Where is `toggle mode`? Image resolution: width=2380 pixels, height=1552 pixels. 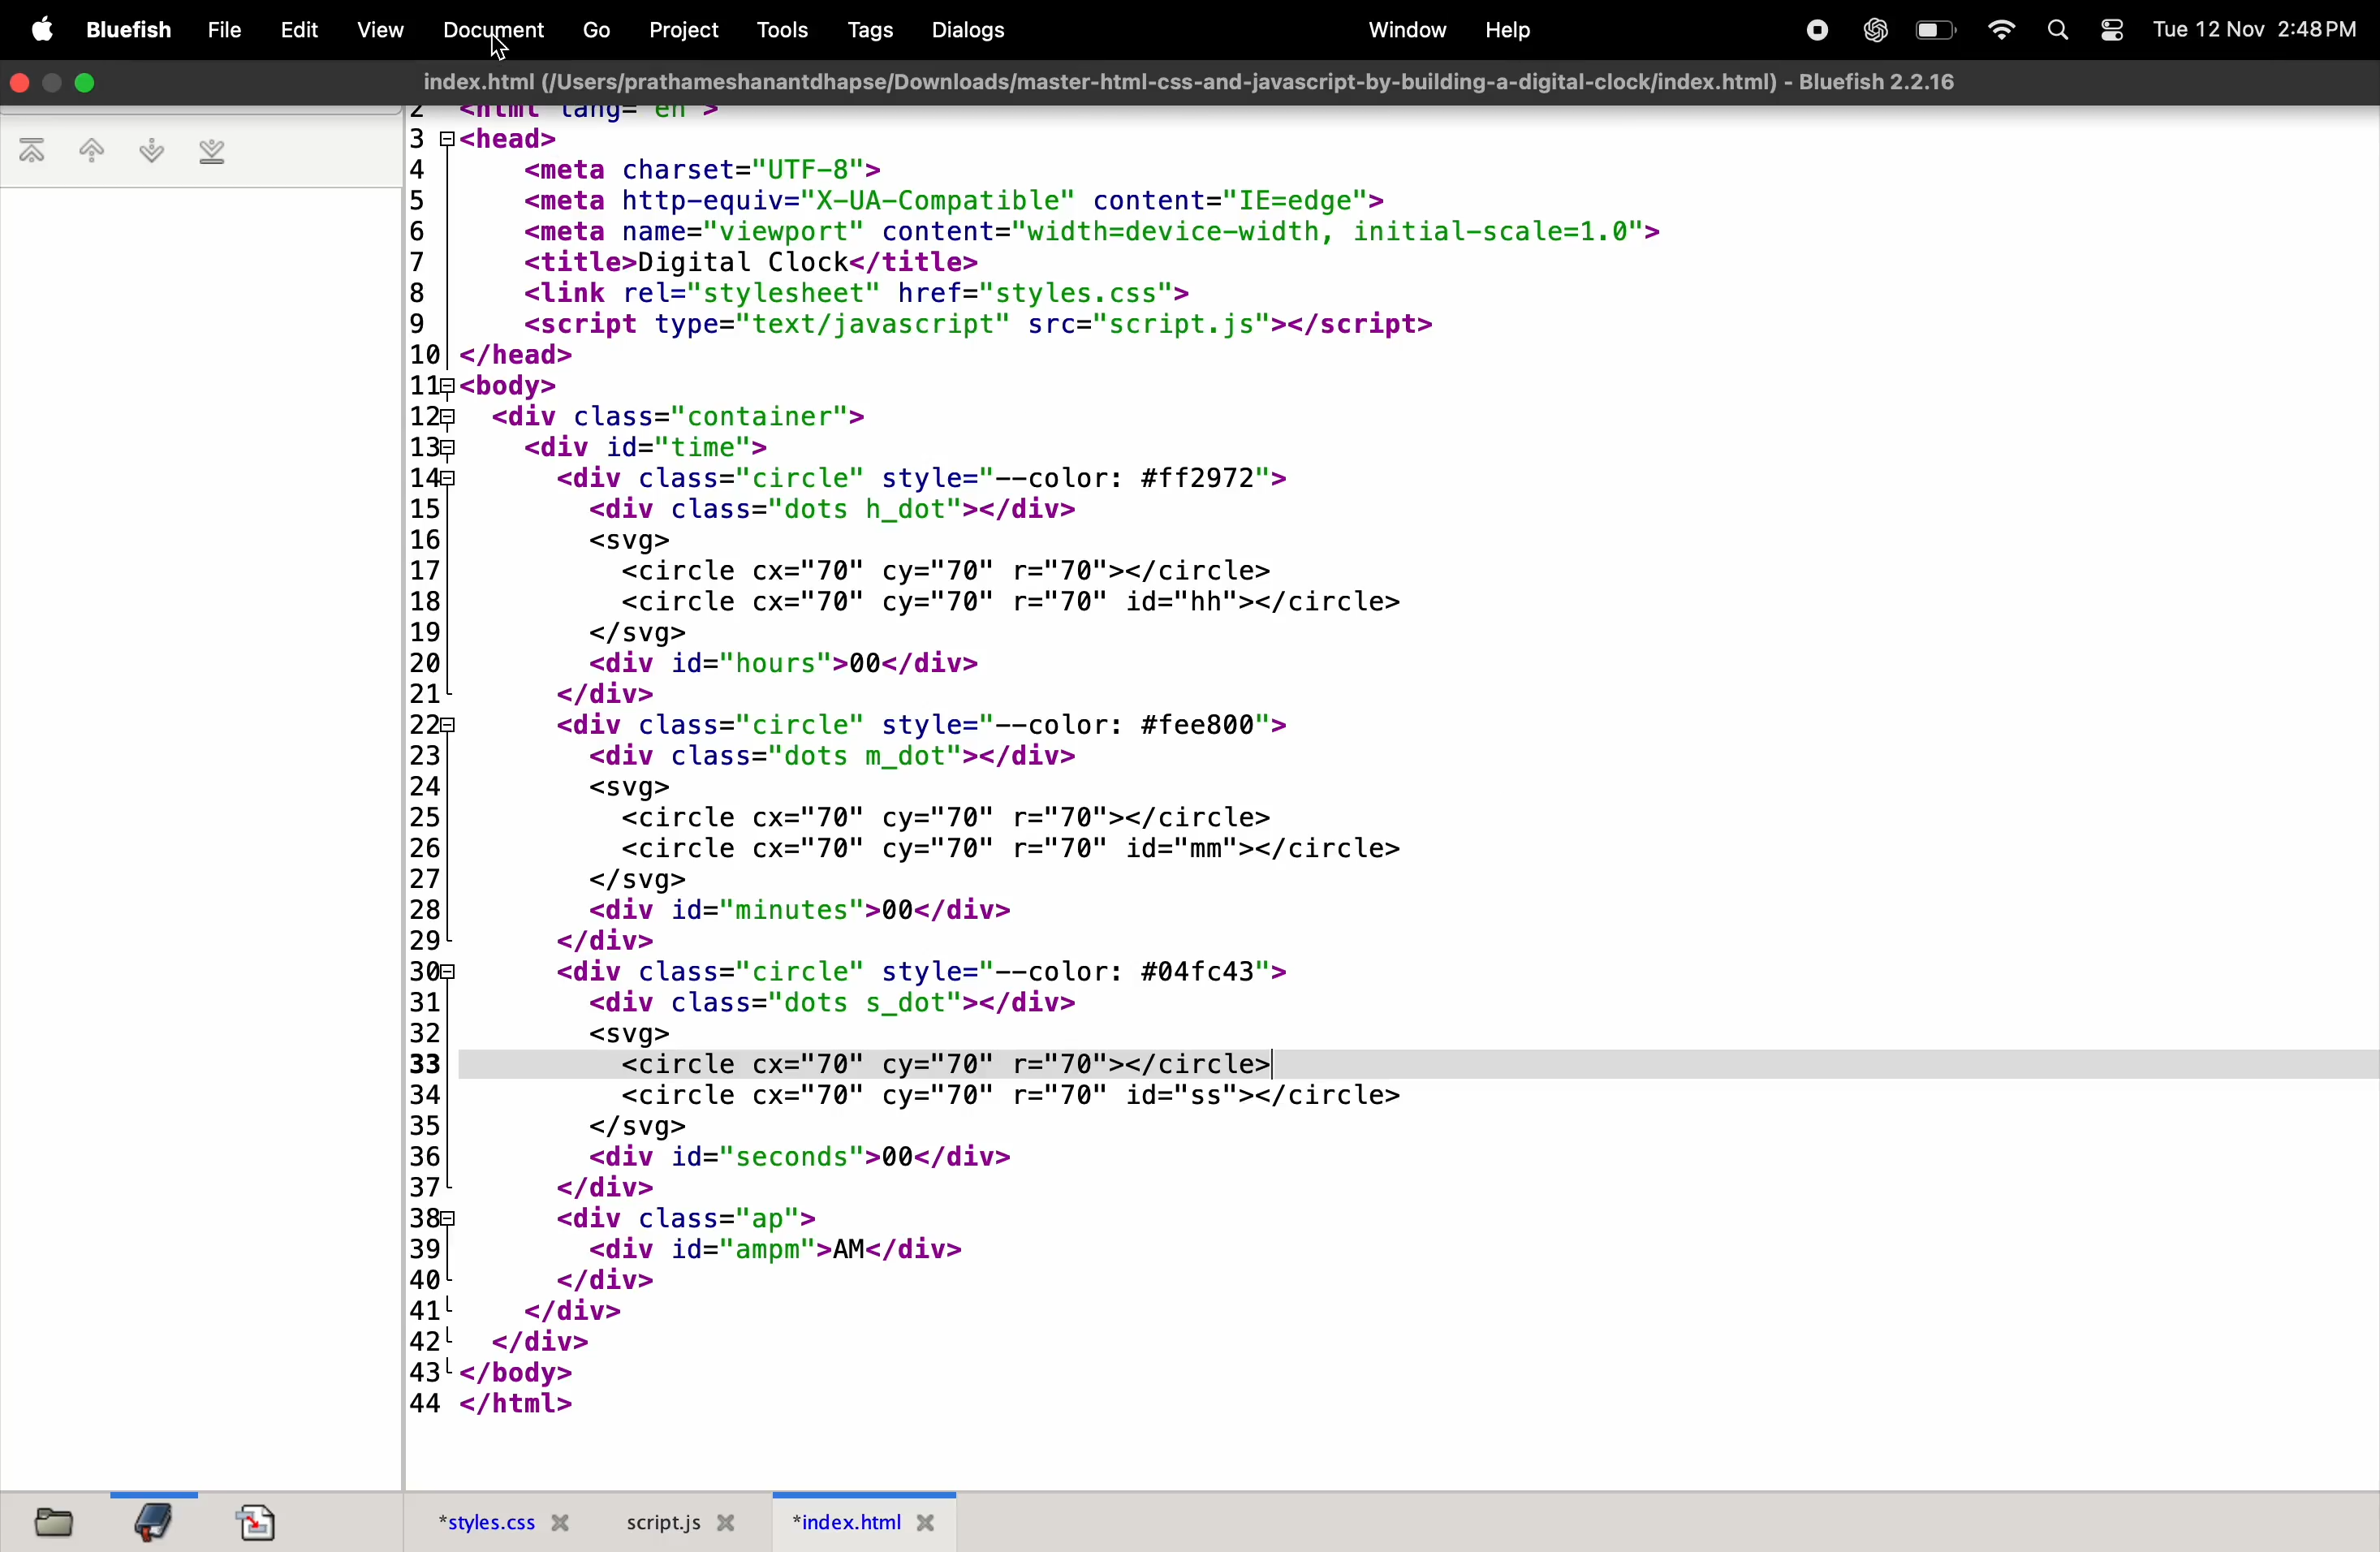
toggle mode is located at coordinates (2114, 33).